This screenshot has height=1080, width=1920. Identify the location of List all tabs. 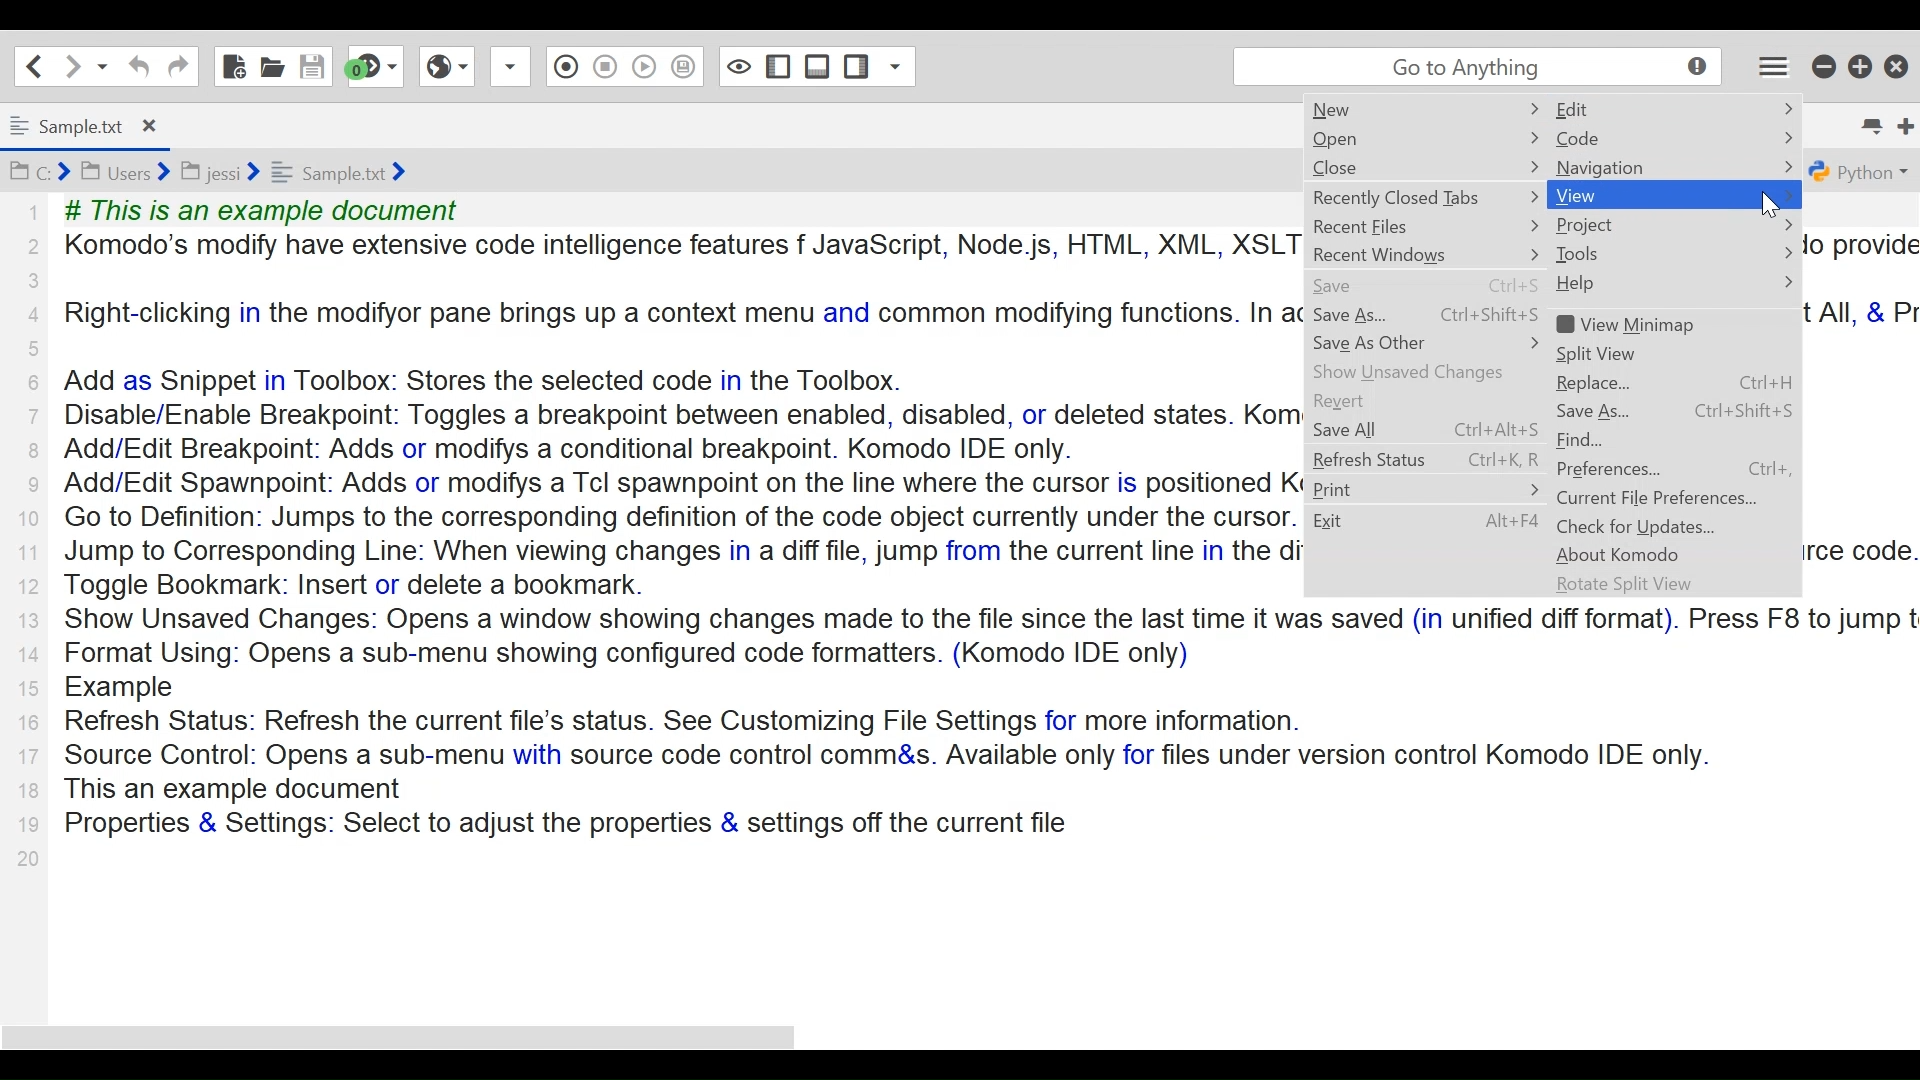
(1864, 123).